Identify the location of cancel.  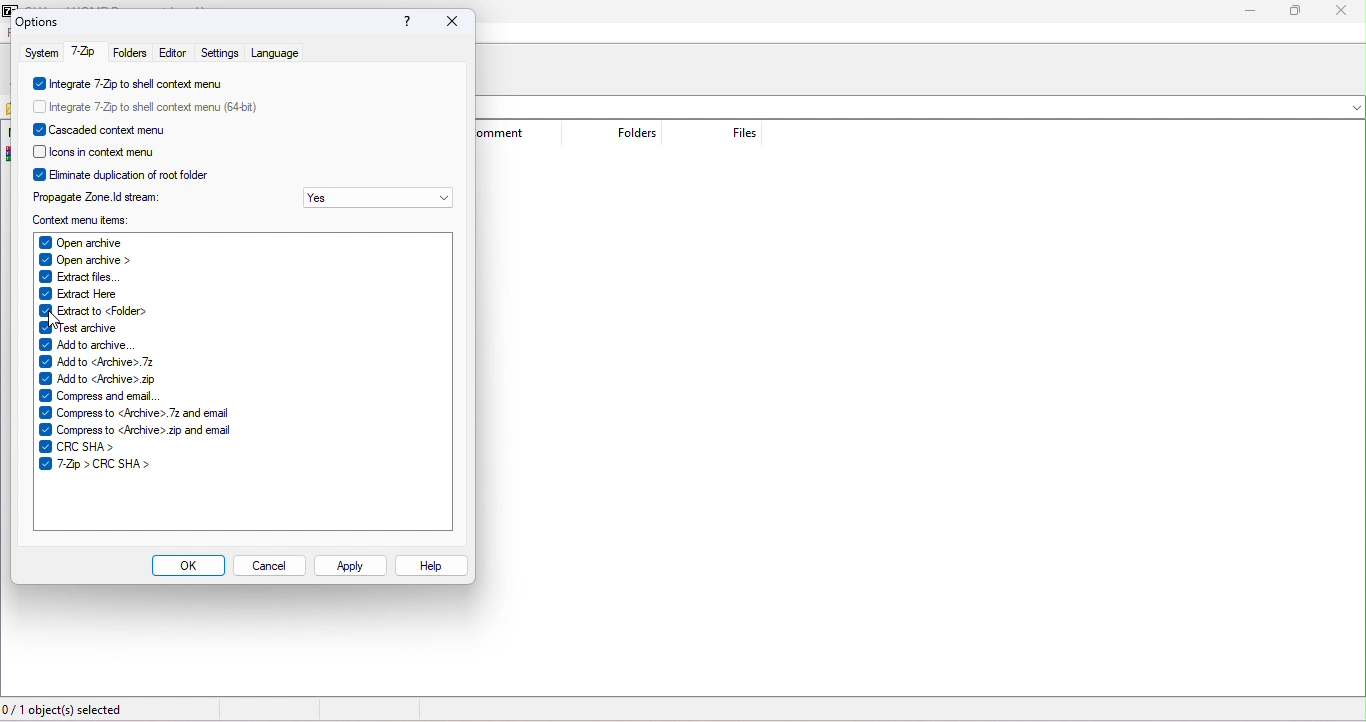
(269, 567).